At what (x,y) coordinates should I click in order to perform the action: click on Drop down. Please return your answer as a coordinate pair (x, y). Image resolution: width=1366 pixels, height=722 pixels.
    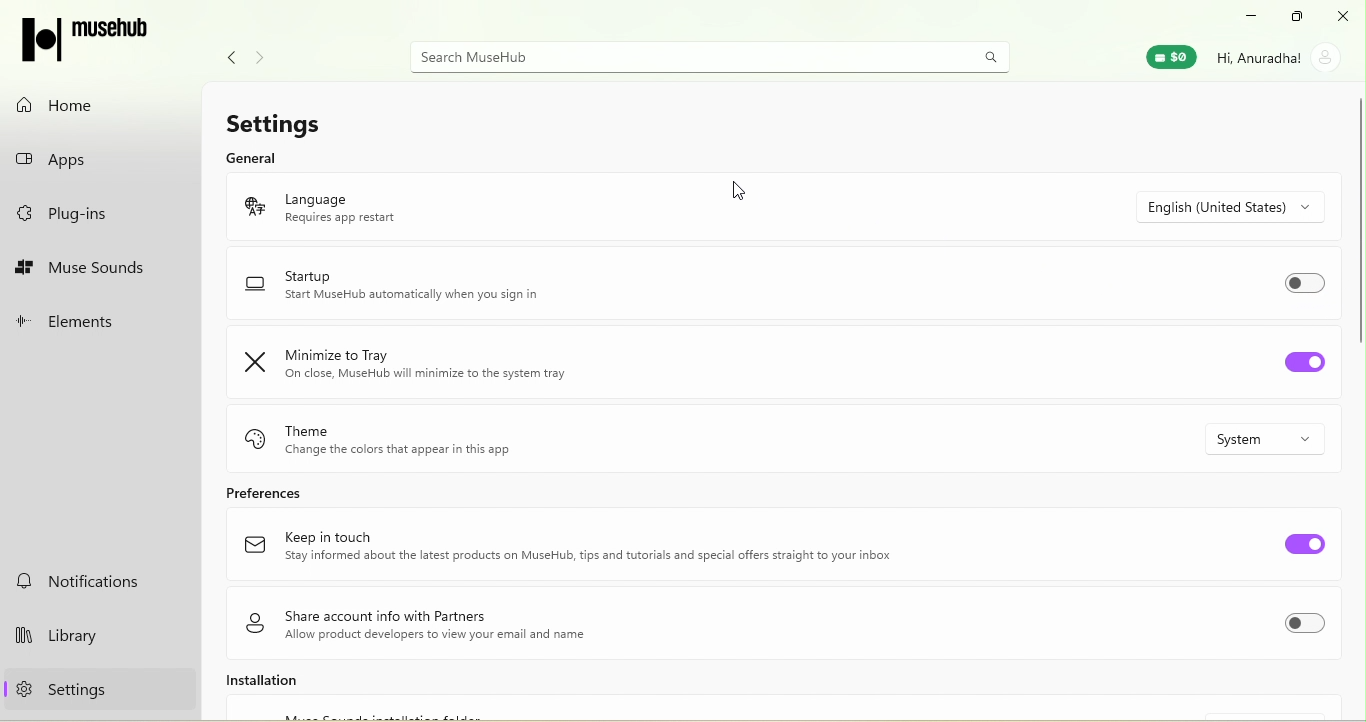
    Looking at the image, I should click on (1277, 439).